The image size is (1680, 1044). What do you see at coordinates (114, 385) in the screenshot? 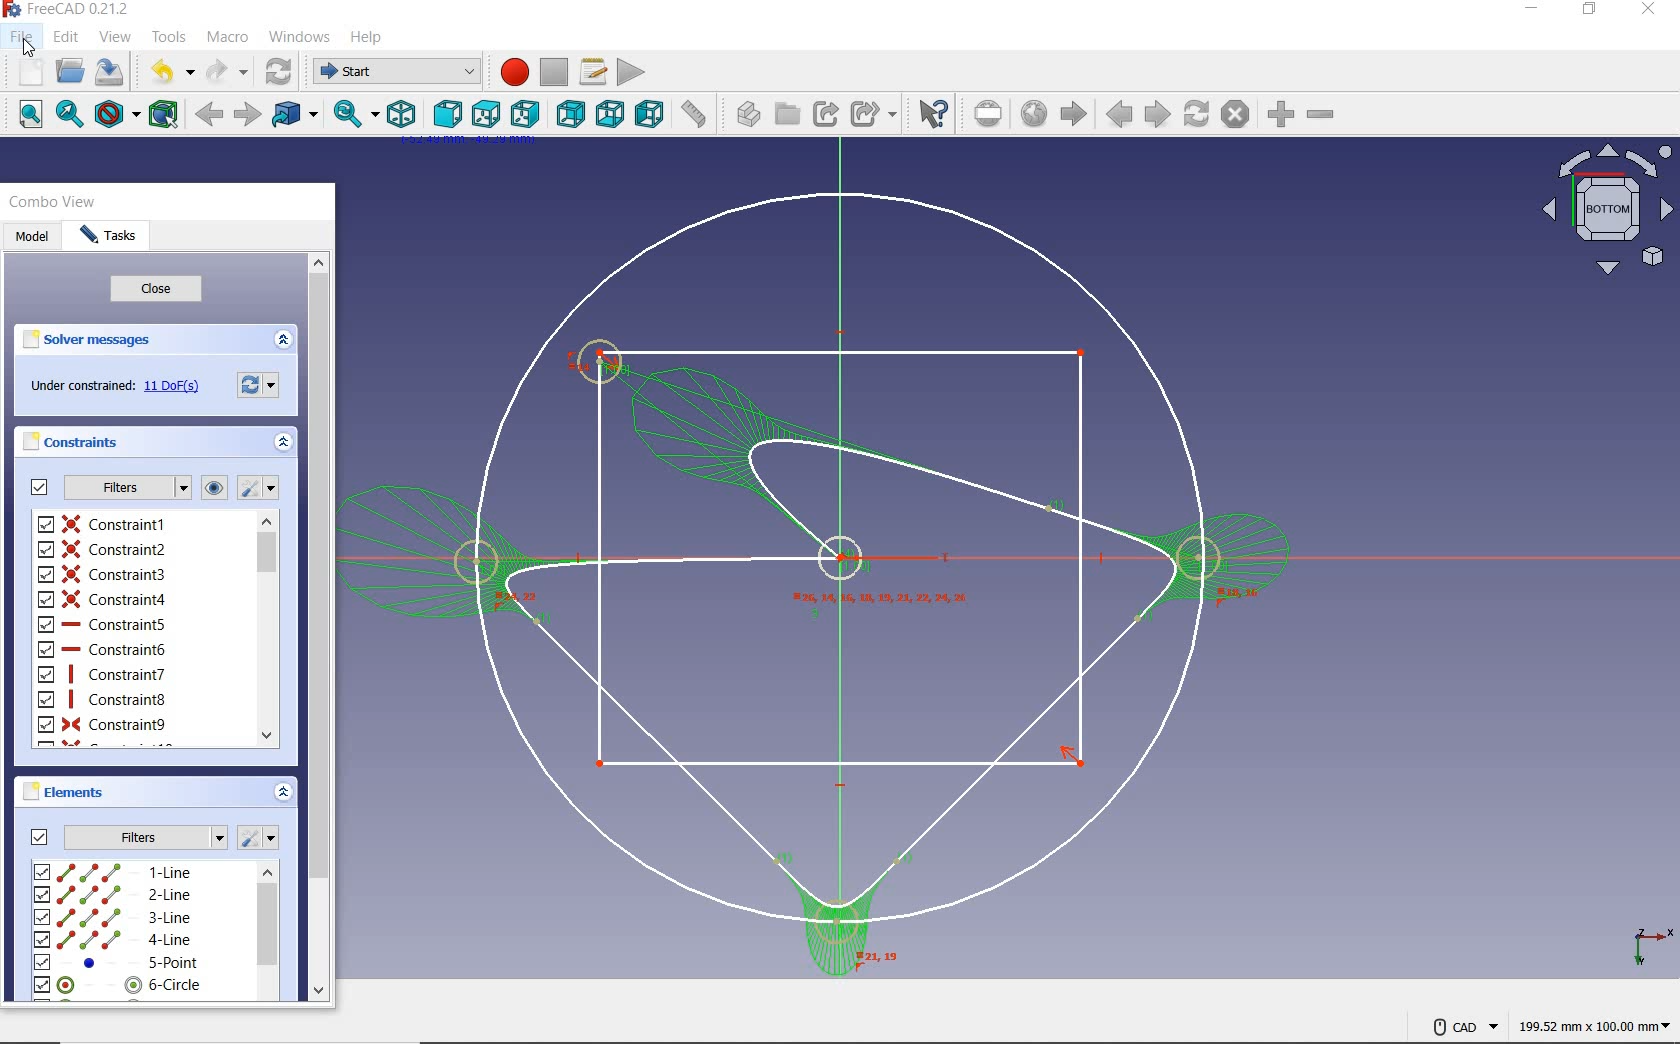
I see `under constrained` at bounding box center [114, 385].